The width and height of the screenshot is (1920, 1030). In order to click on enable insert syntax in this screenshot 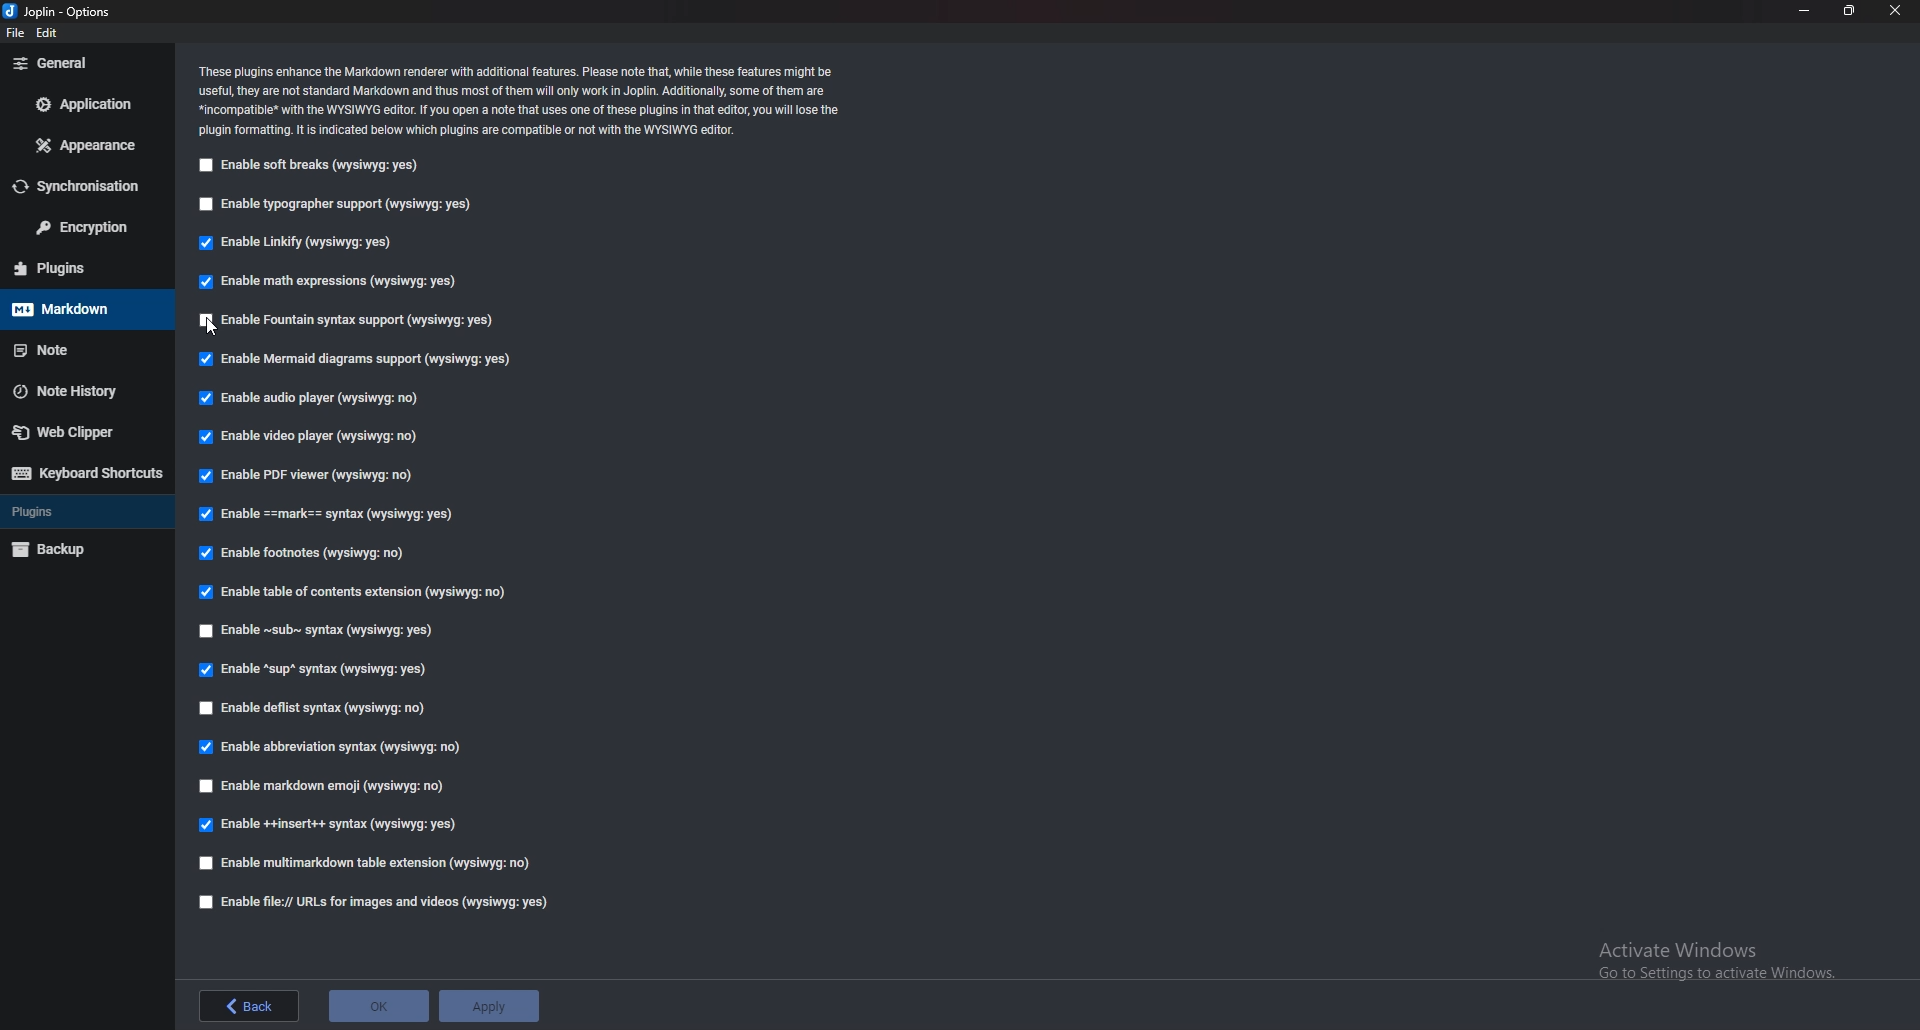, I will do `click(330, 826)`.